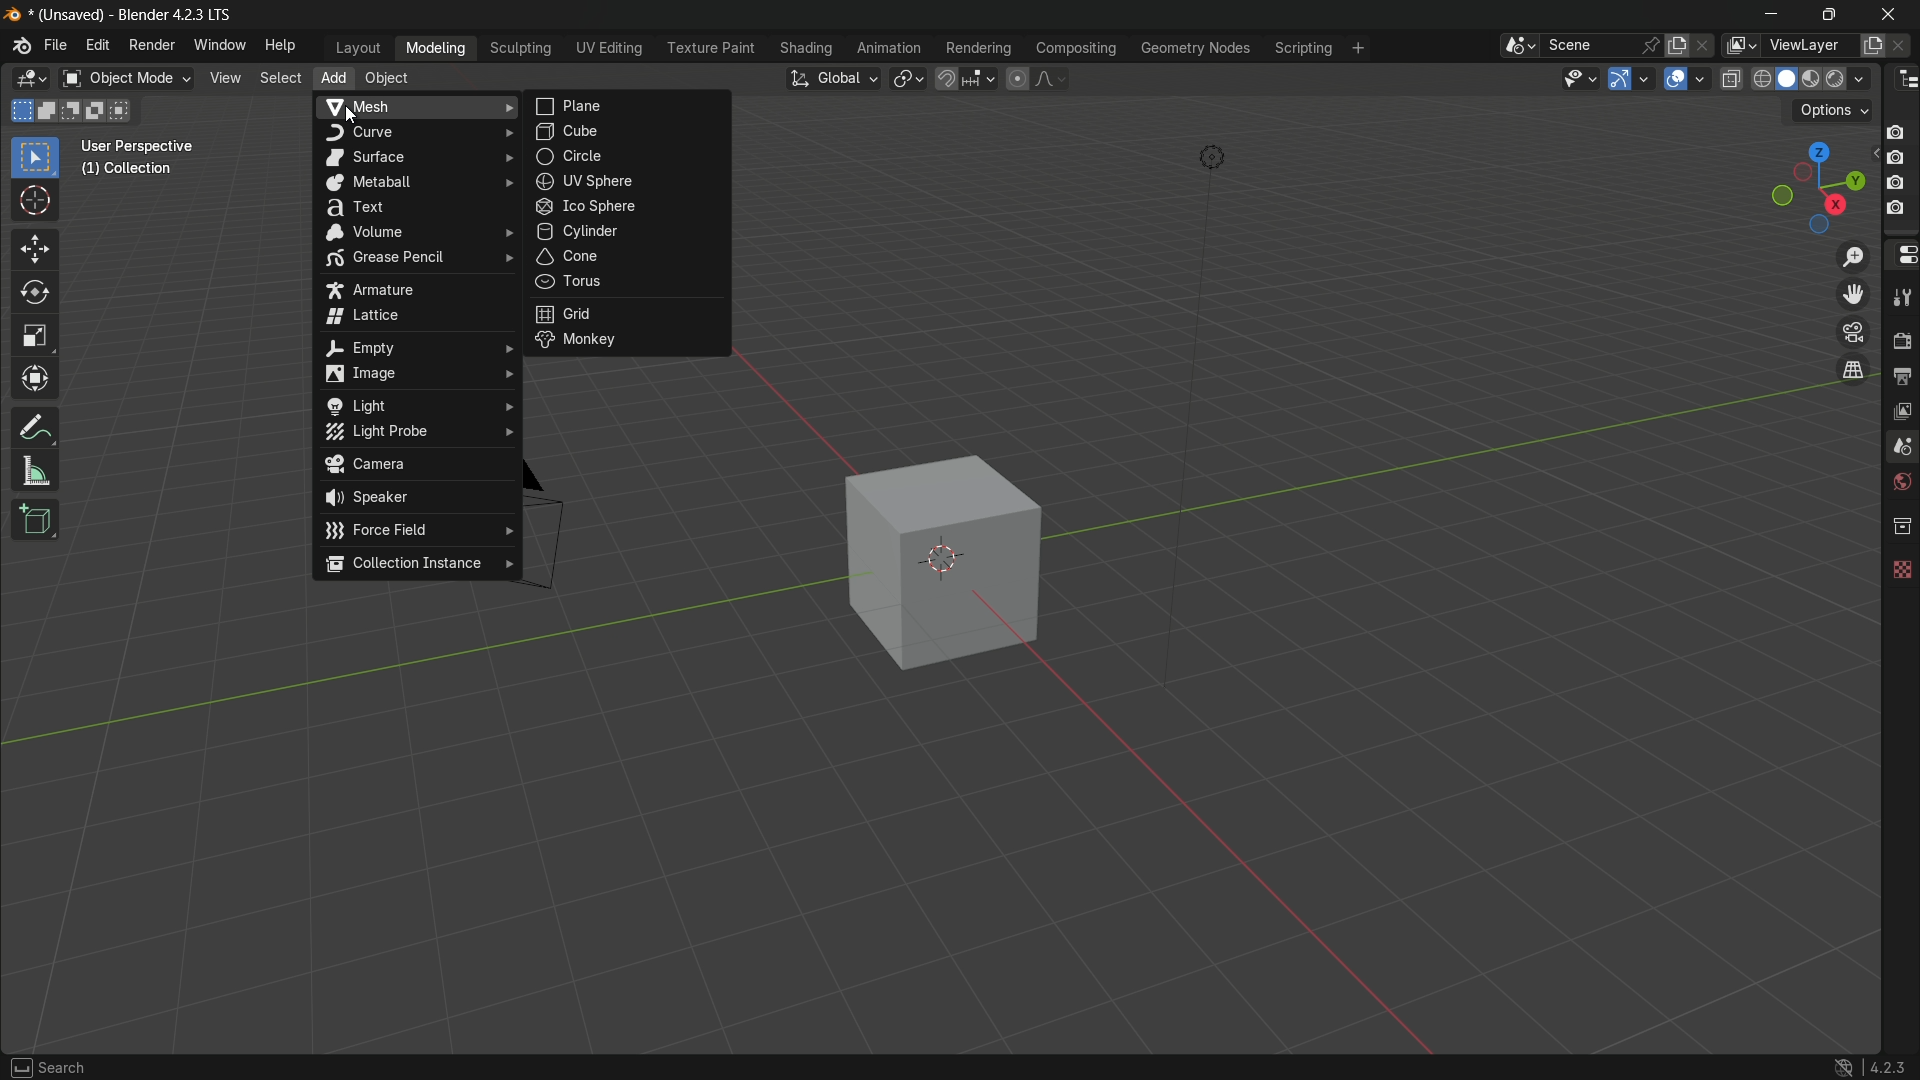 The height and width of the screenshot is (1080, 1920). I want to click on toggle x ray, so click(1729, 78).